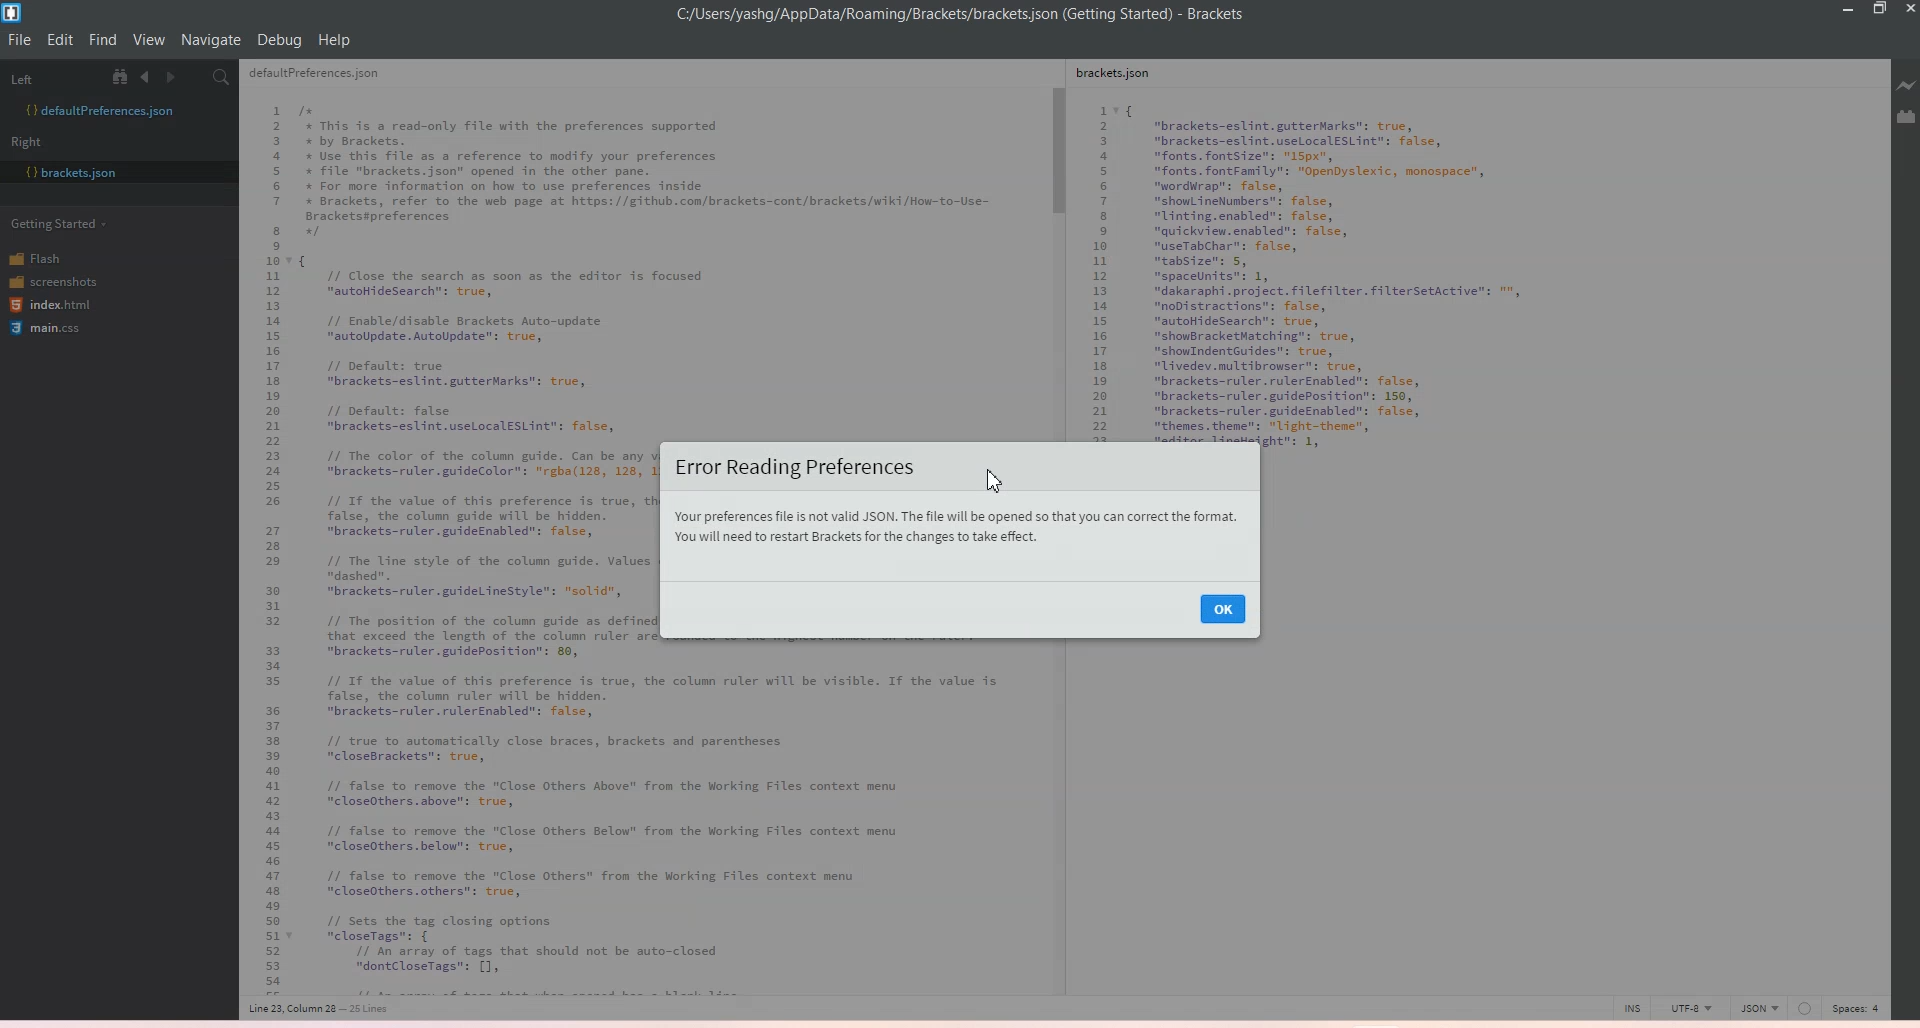  Describe the element at coordinates (1759, 1006) in the screenshot. I see `JSON` at that location.